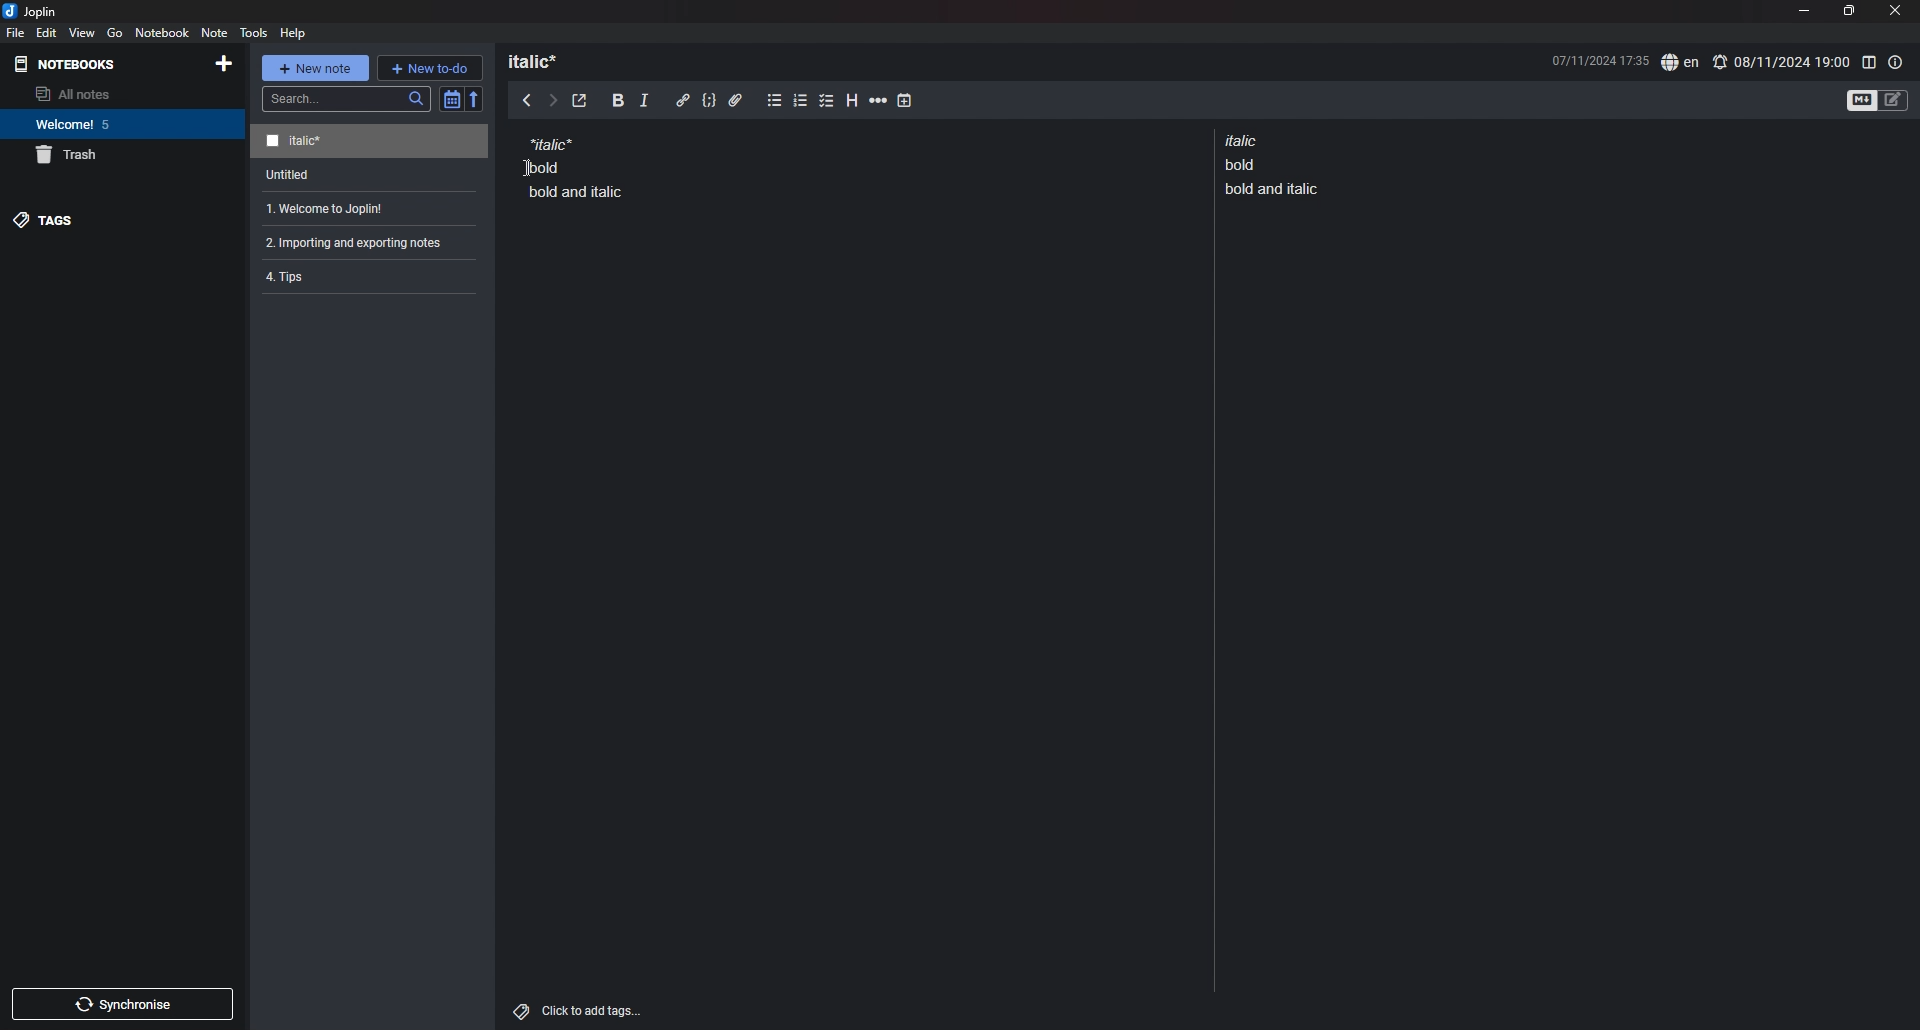 The height and width of the screenshot is (1030, 1920). What do you see at coordinates (1896, 62) in the screenshot?
I see `note properties` at bounding box center [1896, 62].